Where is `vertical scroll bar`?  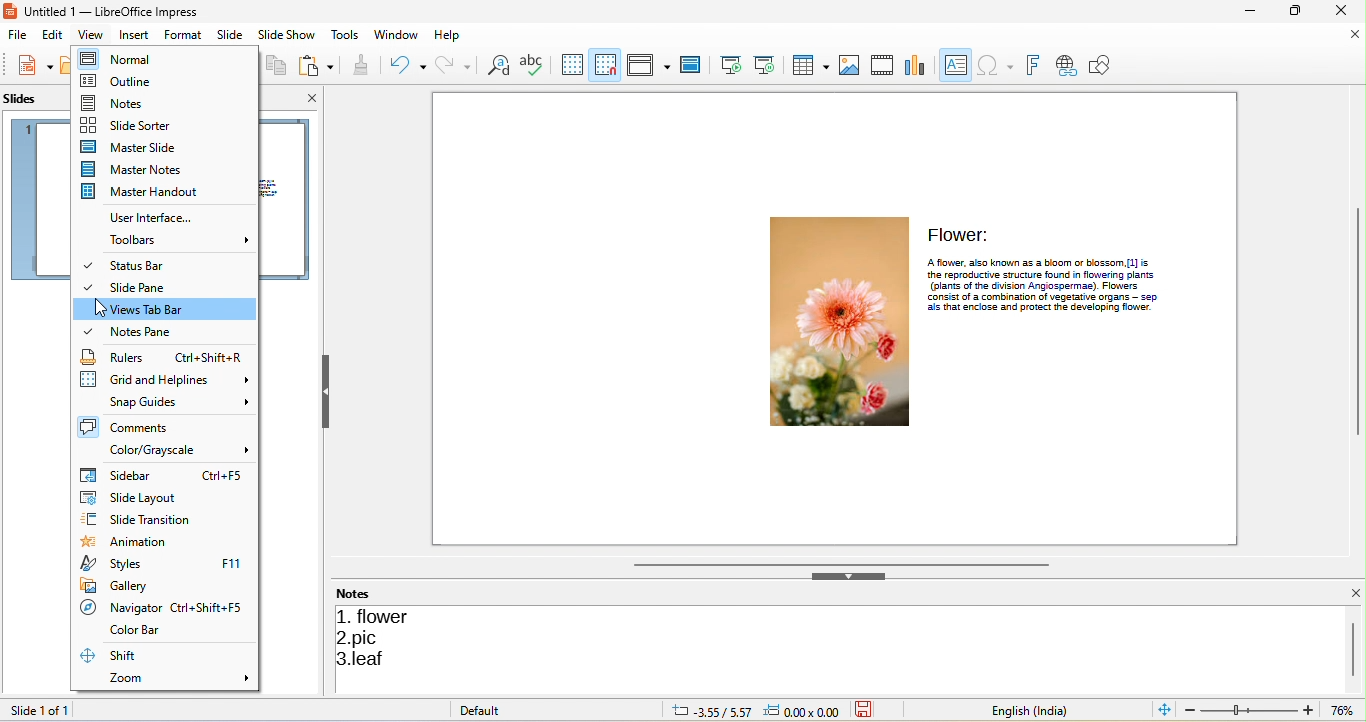 vertical scroll bar is located at coordinates (1355, 647).